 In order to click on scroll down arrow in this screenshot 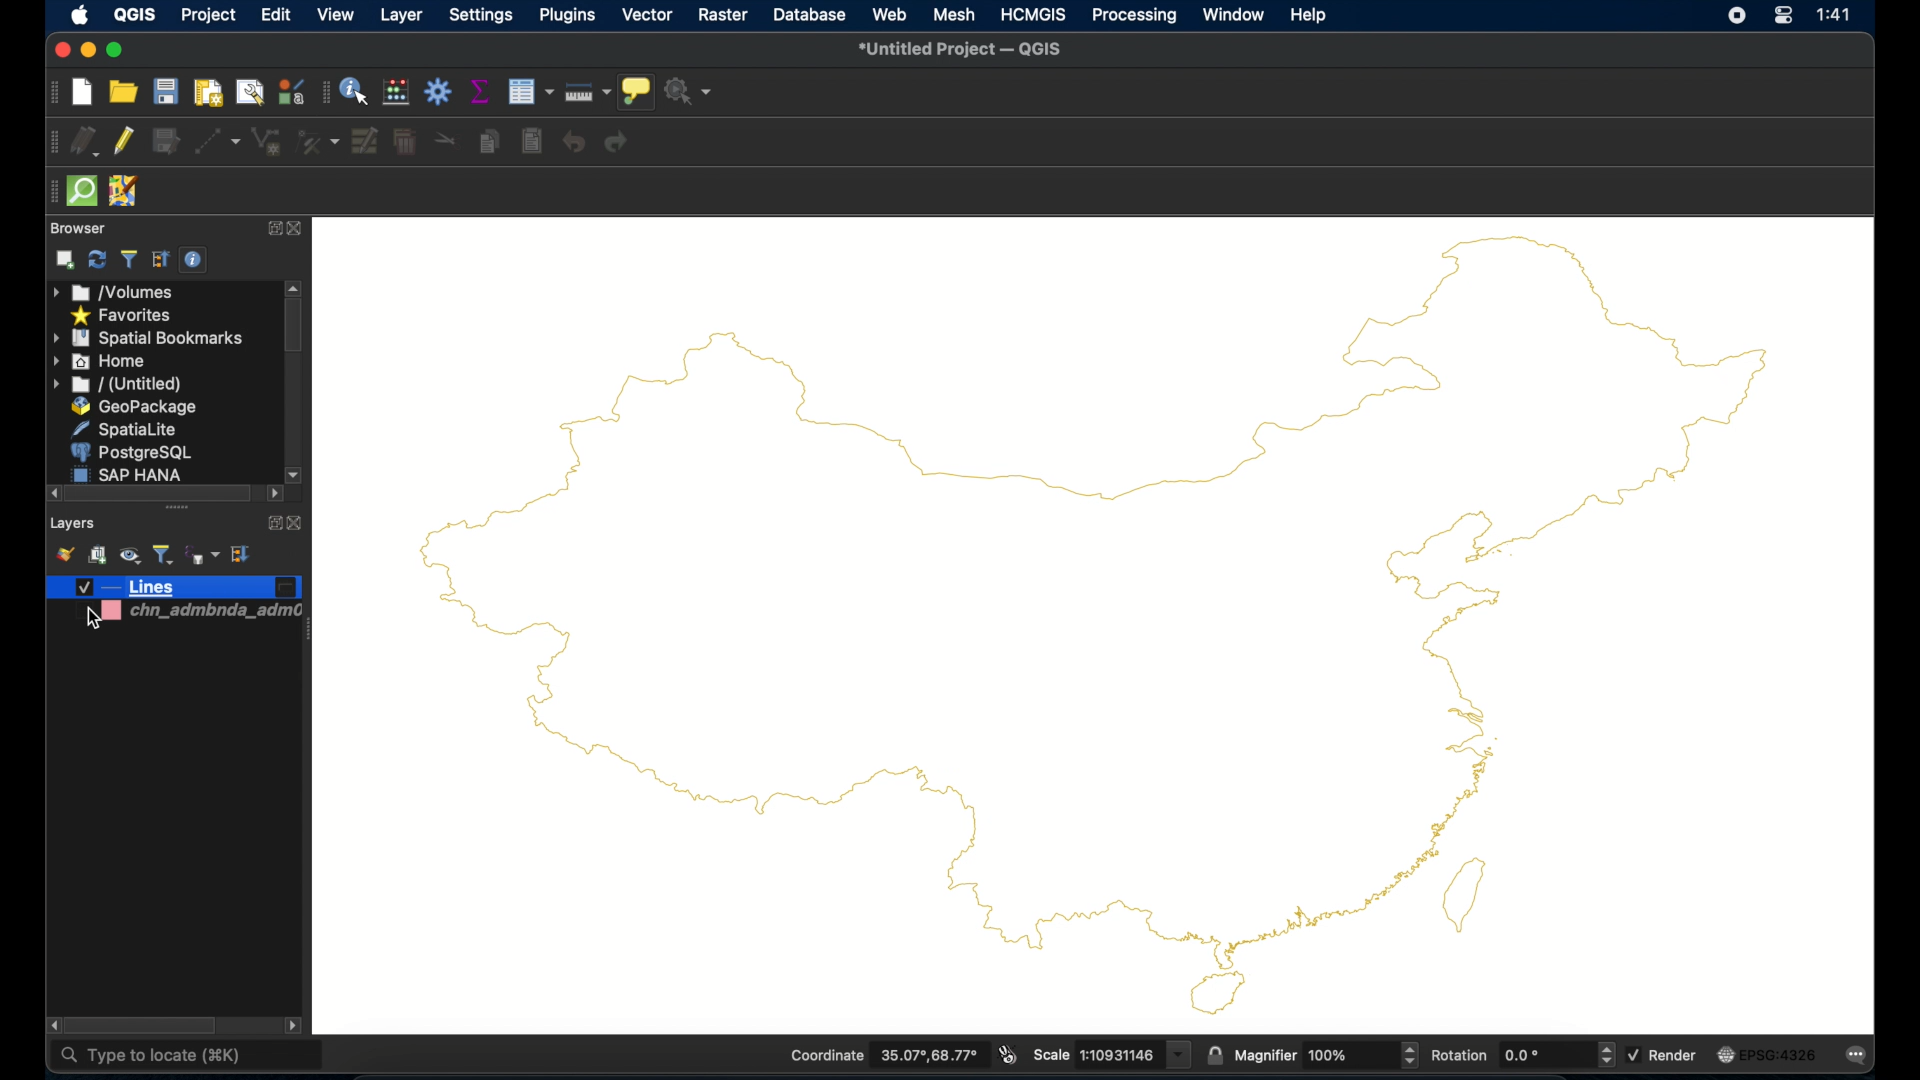, I will do `click(296, 473)`.